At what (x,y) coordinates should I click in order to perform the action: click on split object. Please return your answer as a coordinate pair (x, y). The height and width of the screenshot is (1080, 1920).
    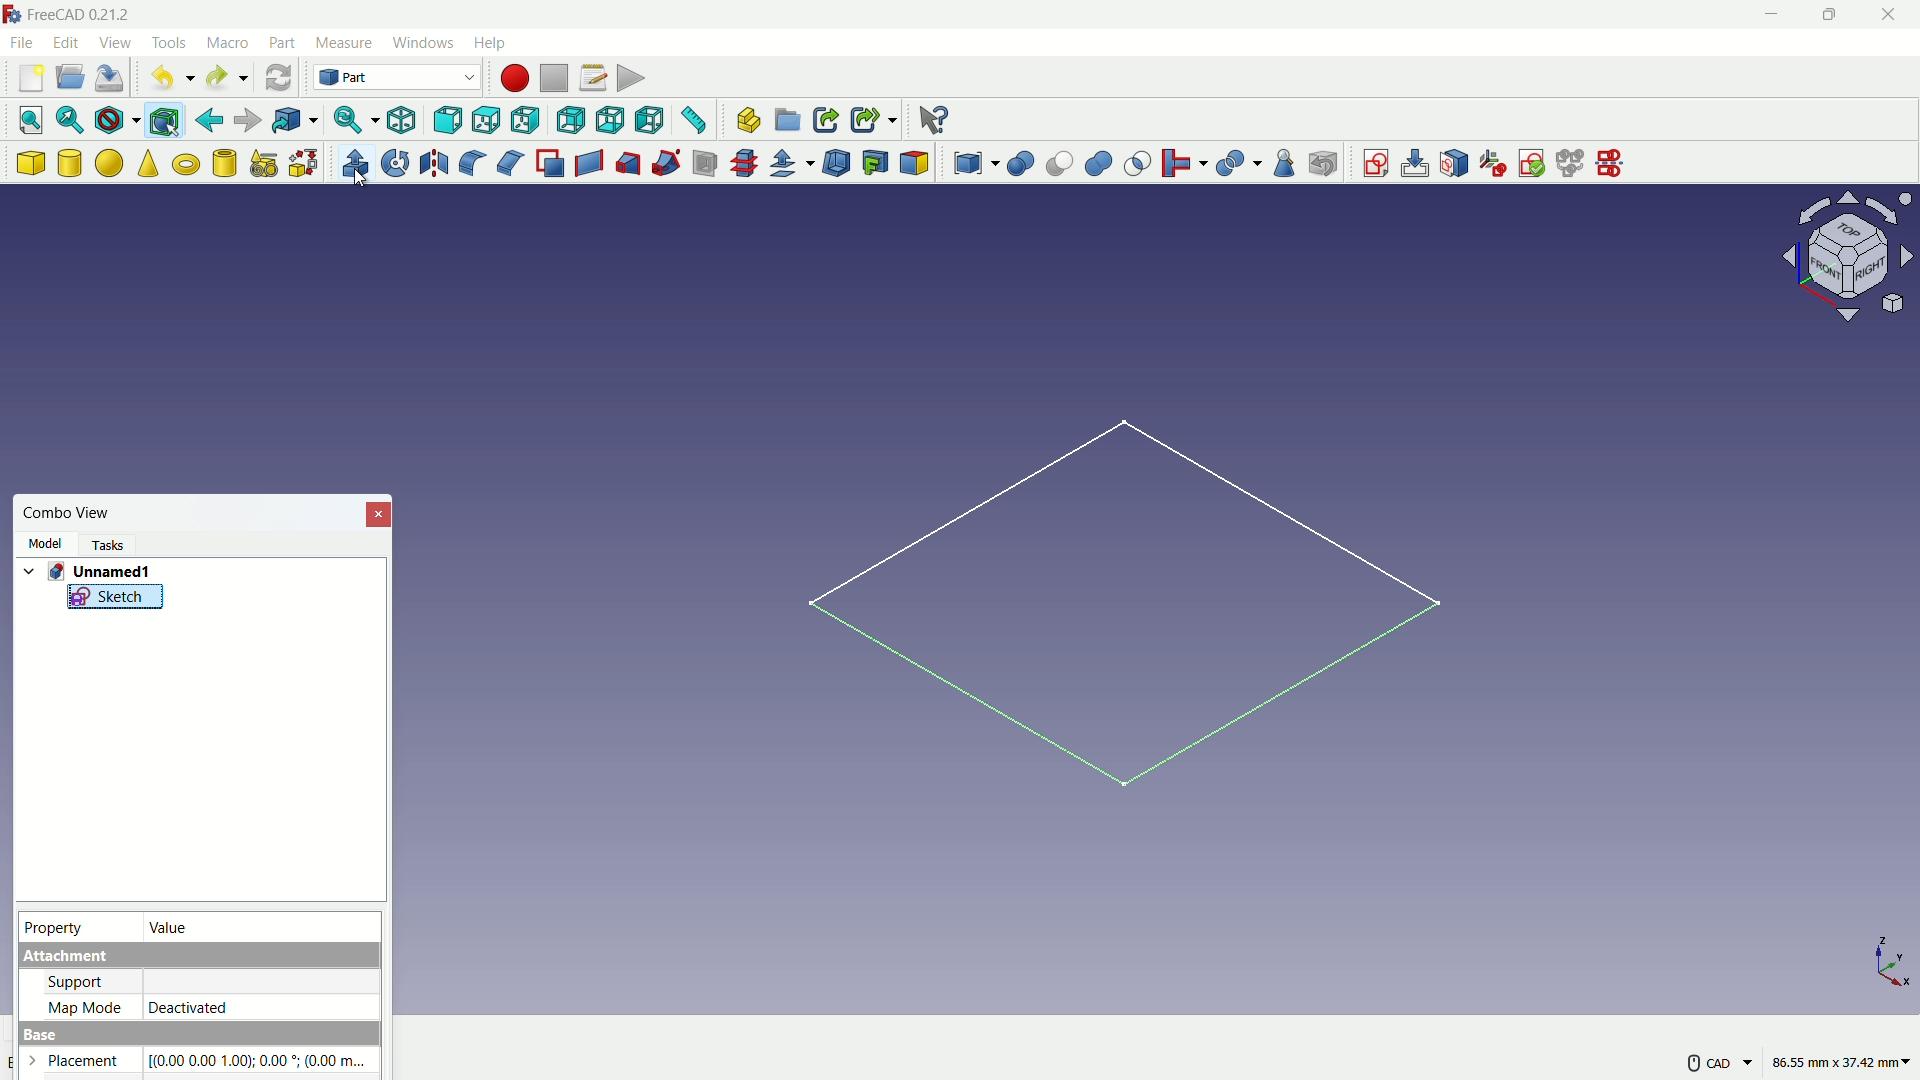
    Looking at the image, I should click on (1240, 161).